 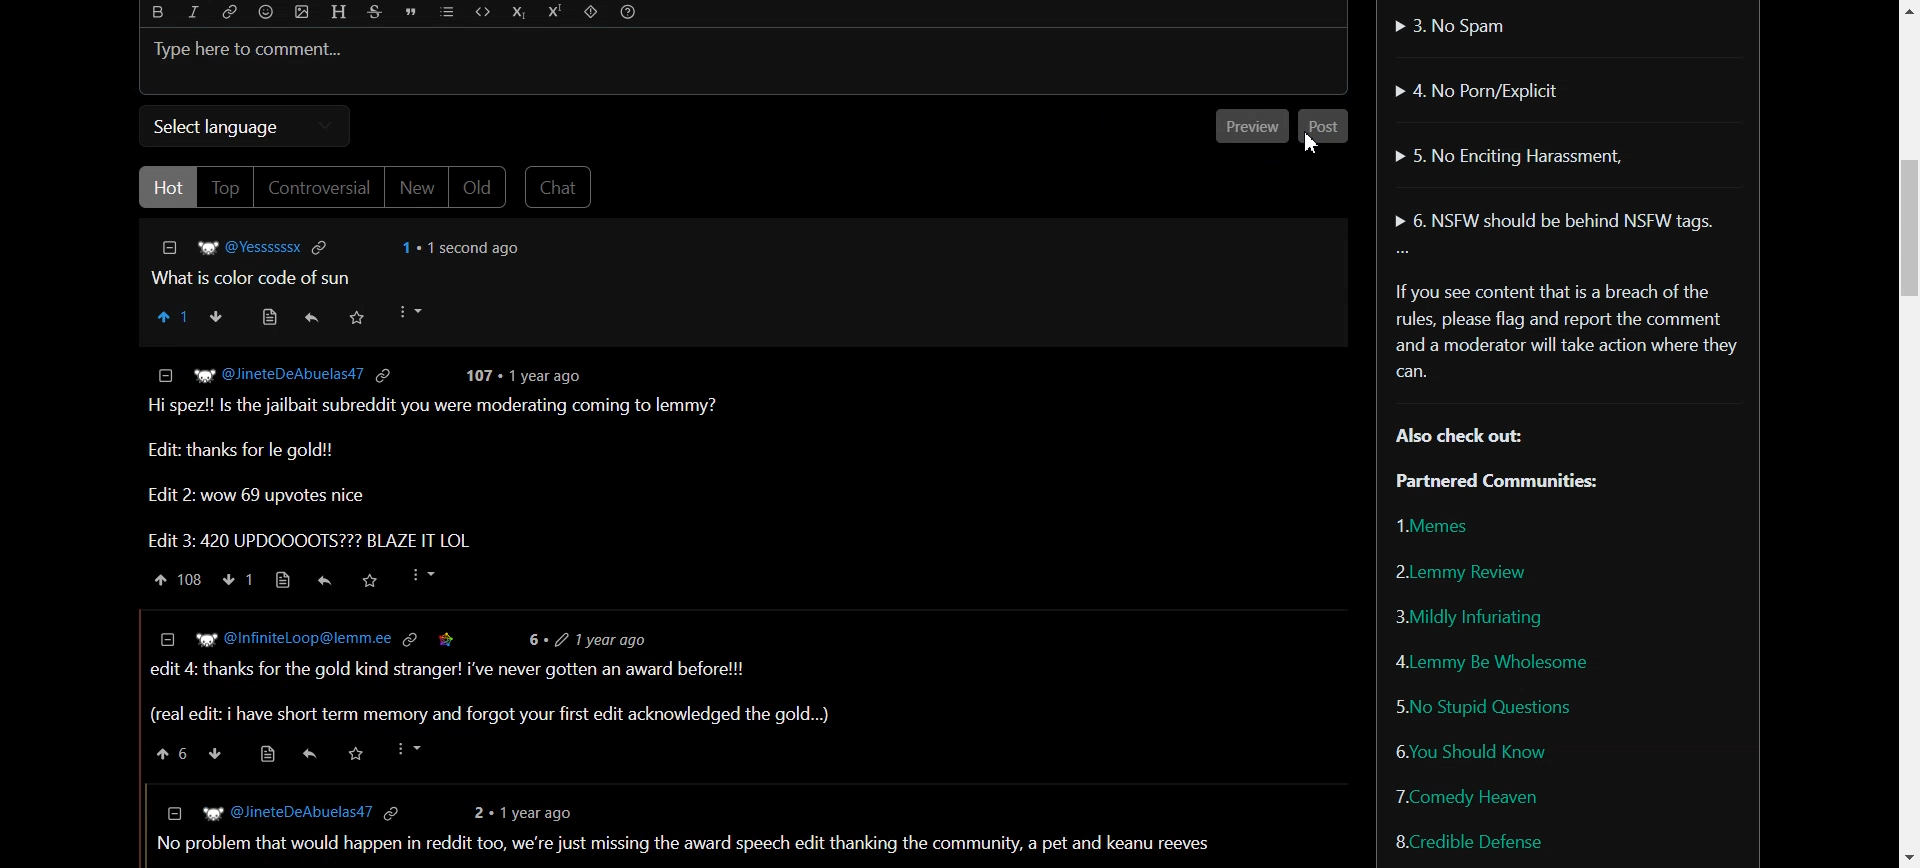 I want to click on Credible Defense, so click(x=1463, y=840).